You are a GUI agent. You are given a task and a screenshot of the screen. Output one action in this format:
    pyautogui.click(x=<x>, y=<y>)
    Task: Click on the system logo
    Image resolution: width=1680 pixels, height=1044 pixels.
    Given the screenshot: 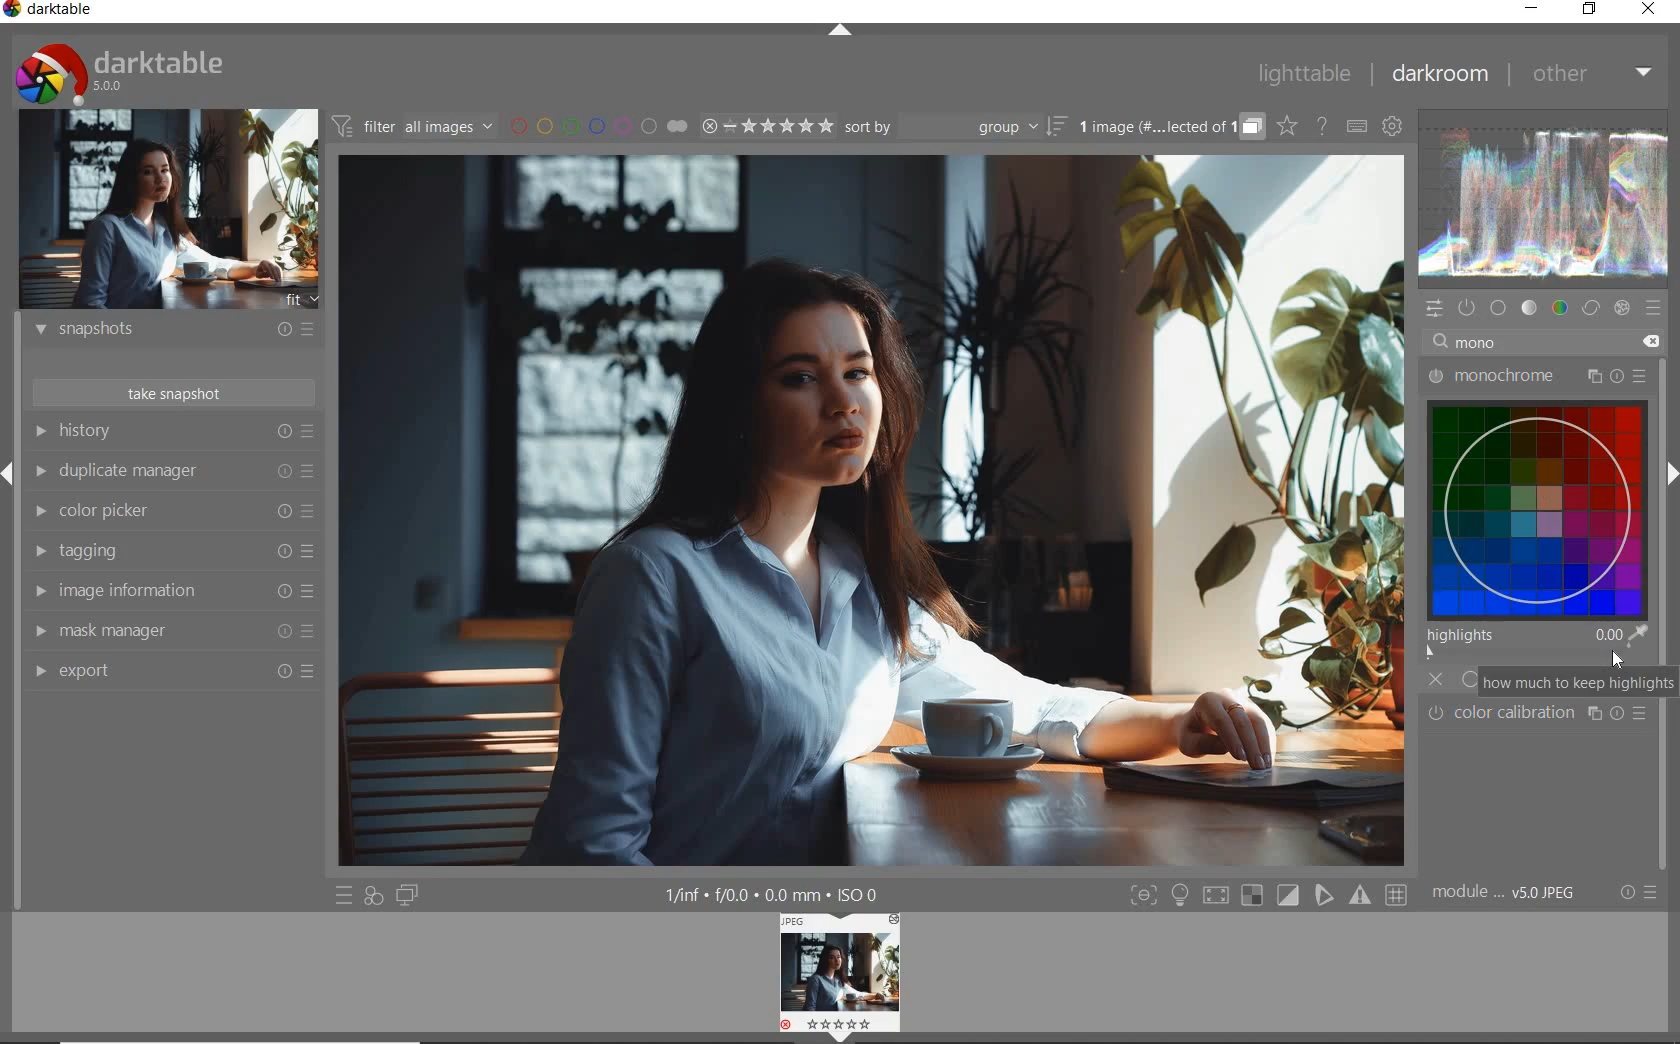 What is the action you would take?
    pyautogui.click(x=122, y=73)
    